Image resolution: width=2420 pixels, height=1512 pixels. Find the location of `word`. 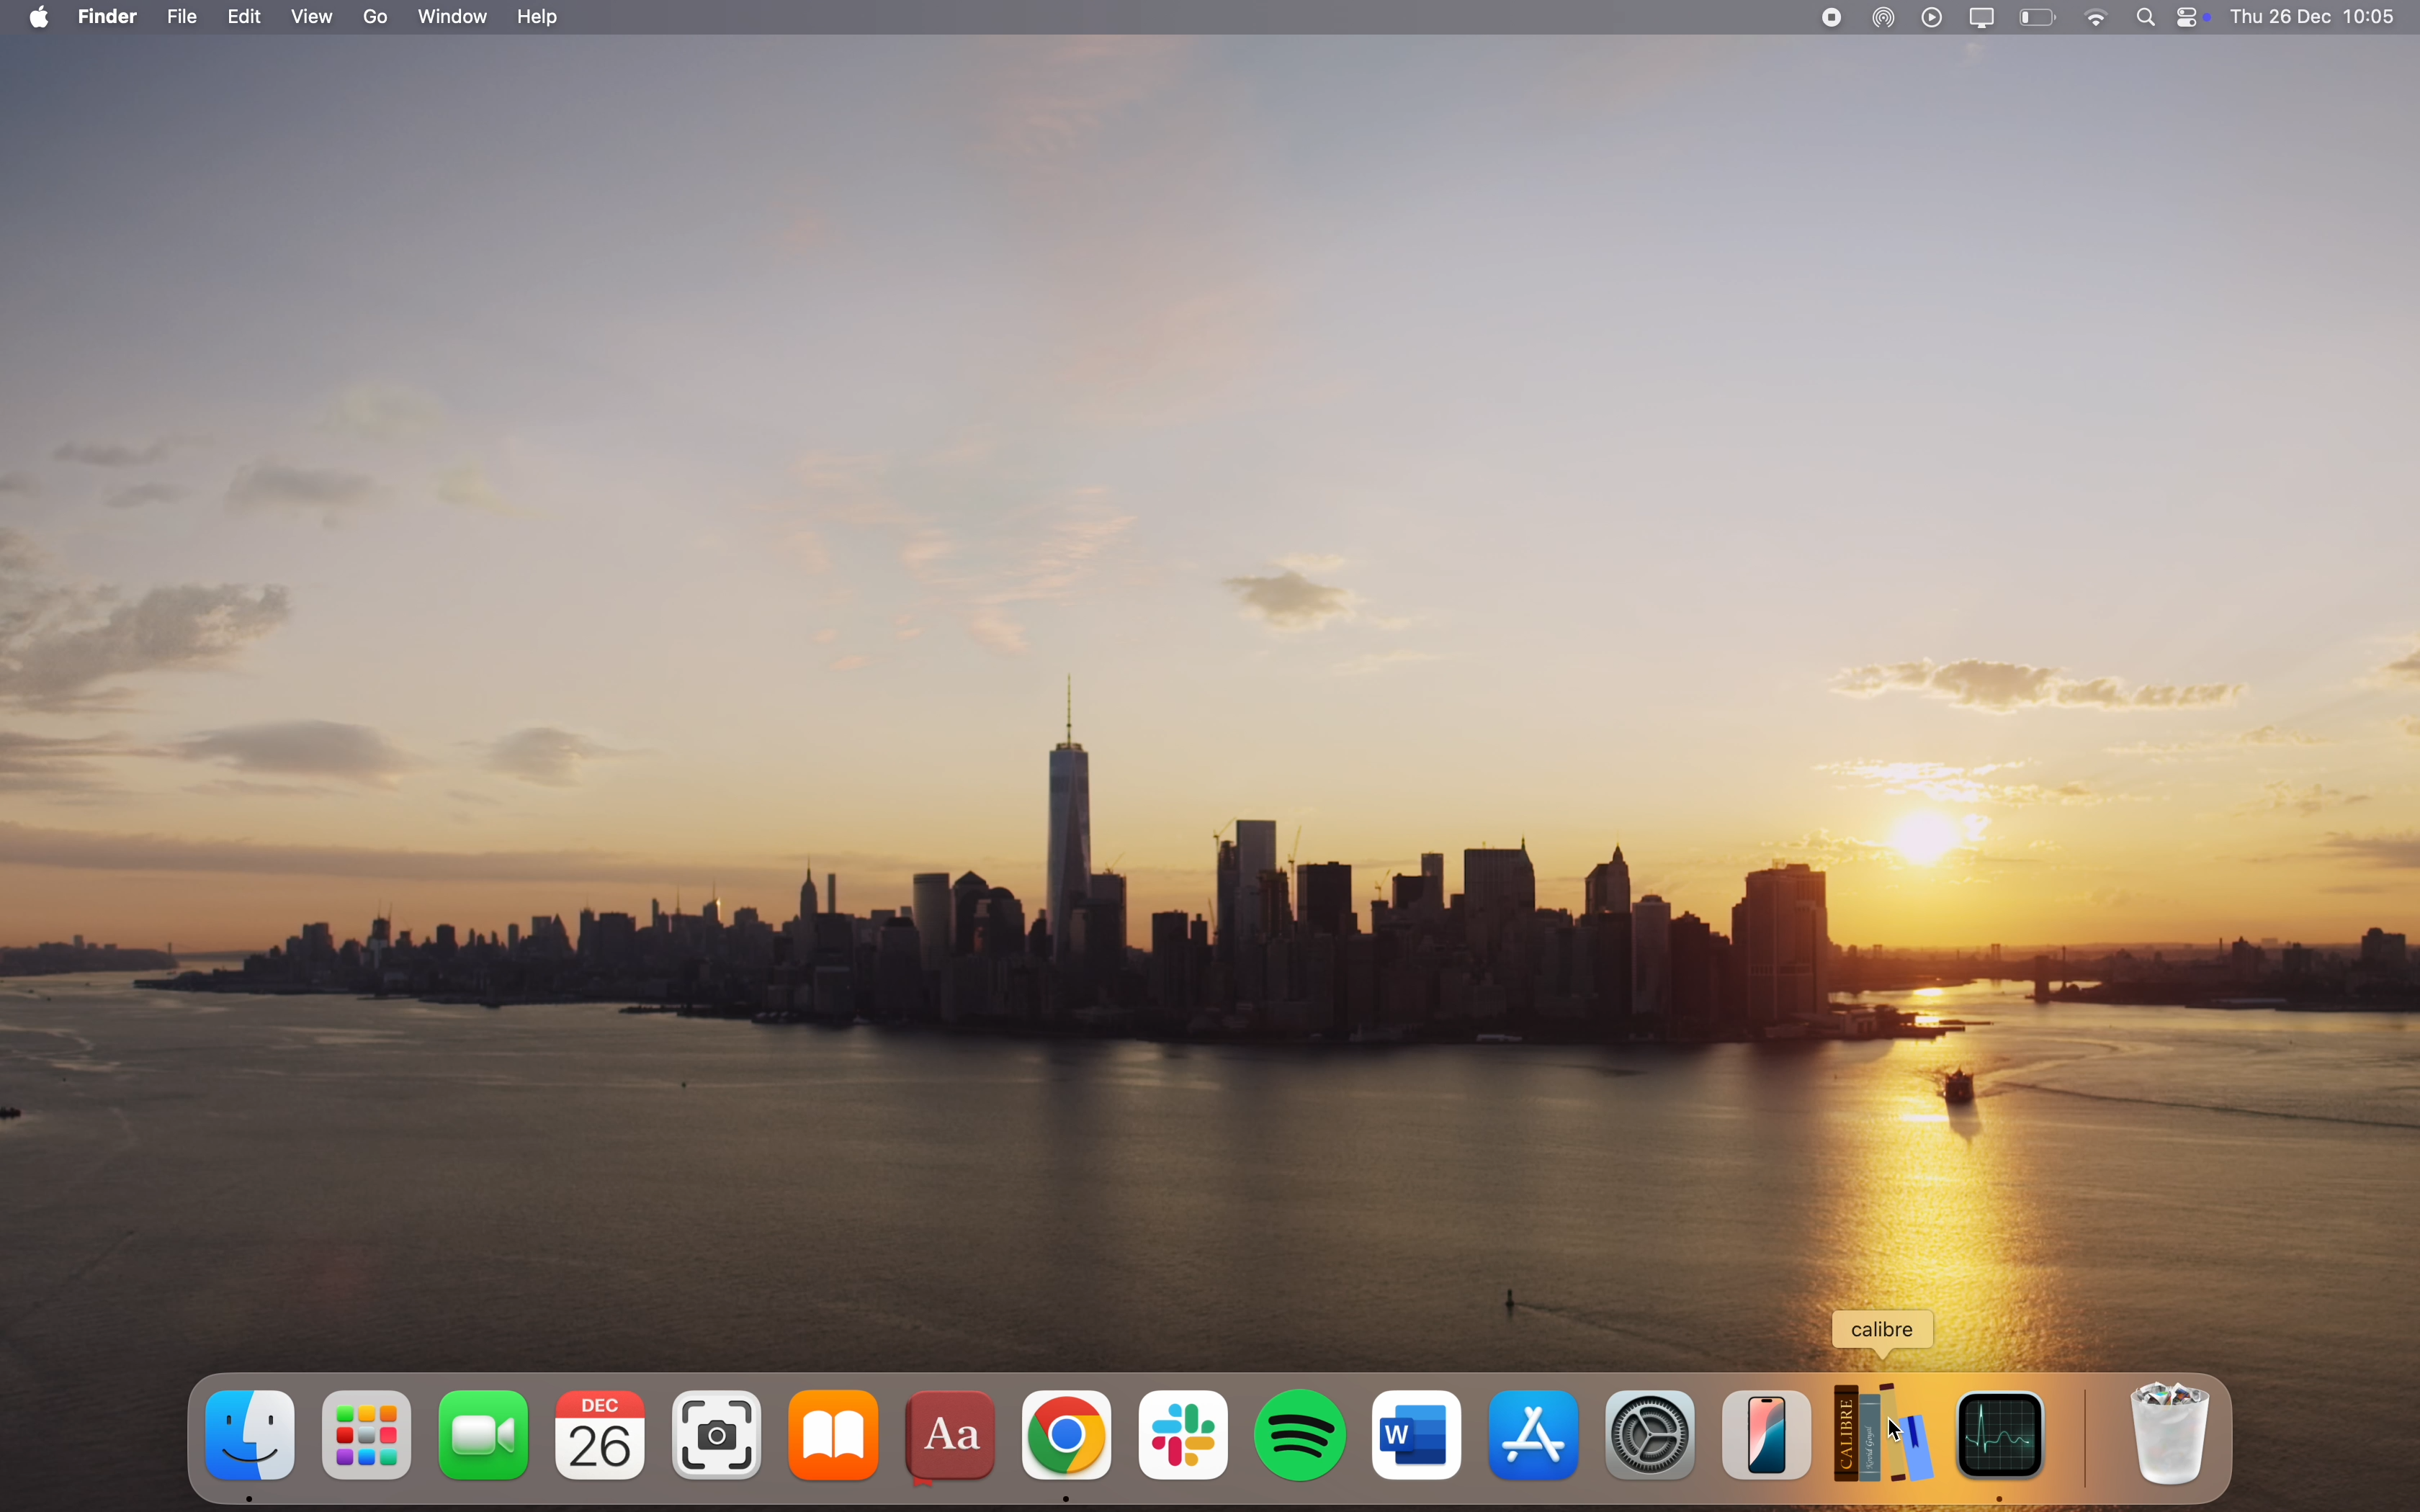

word is located at coordinates (1414, 1427).